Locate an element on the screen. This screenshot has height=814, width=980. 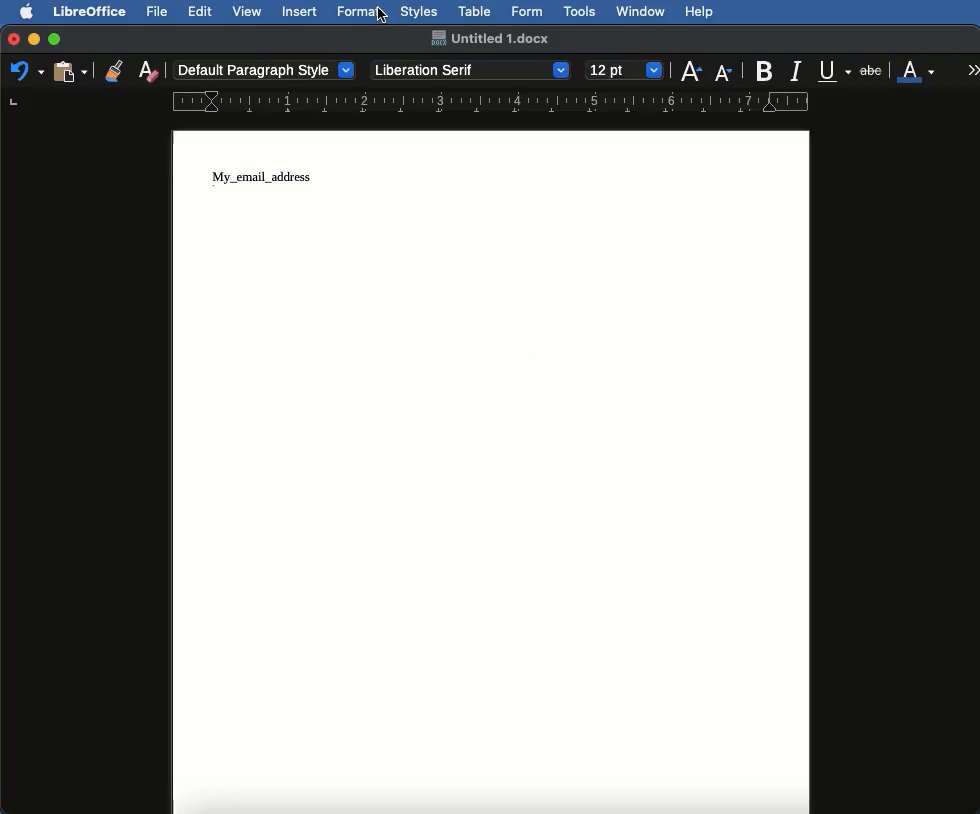
Name is located at coordinates (489, 38).